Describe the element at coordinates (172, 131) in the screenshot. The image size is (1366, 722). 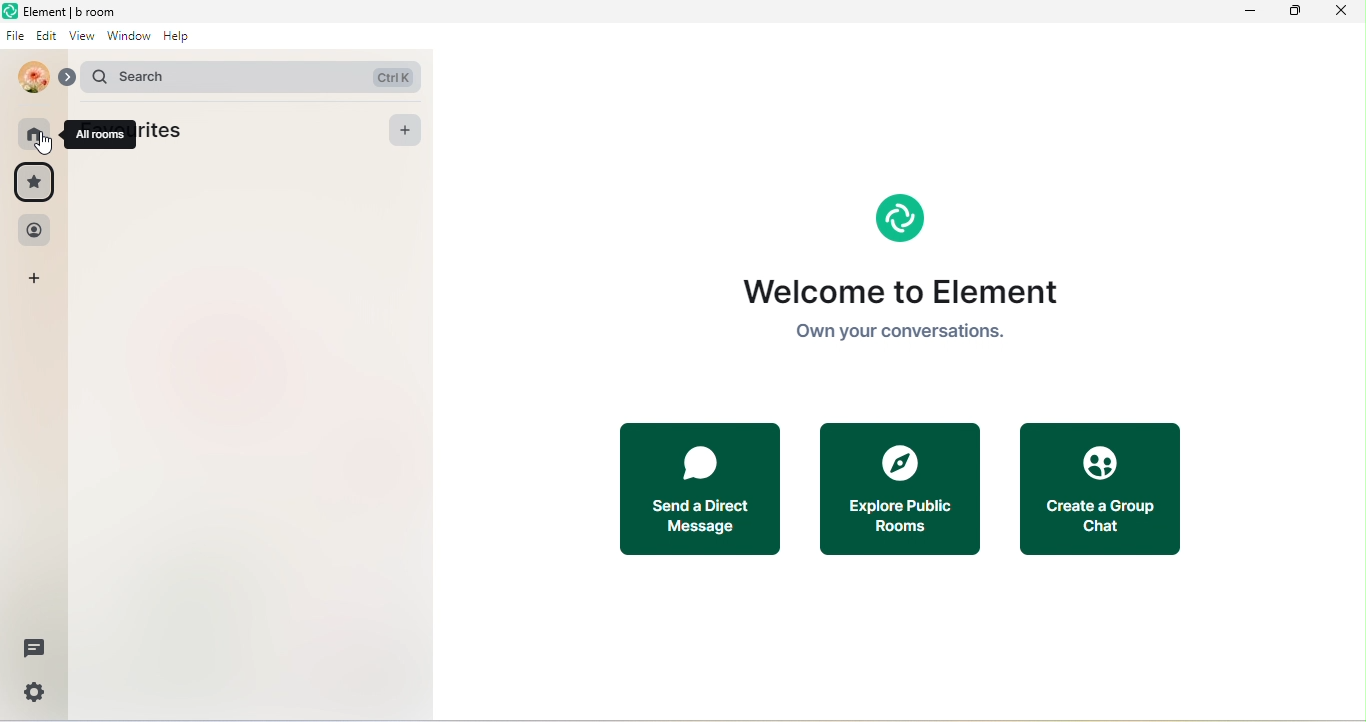
I see `favourite` at that location.